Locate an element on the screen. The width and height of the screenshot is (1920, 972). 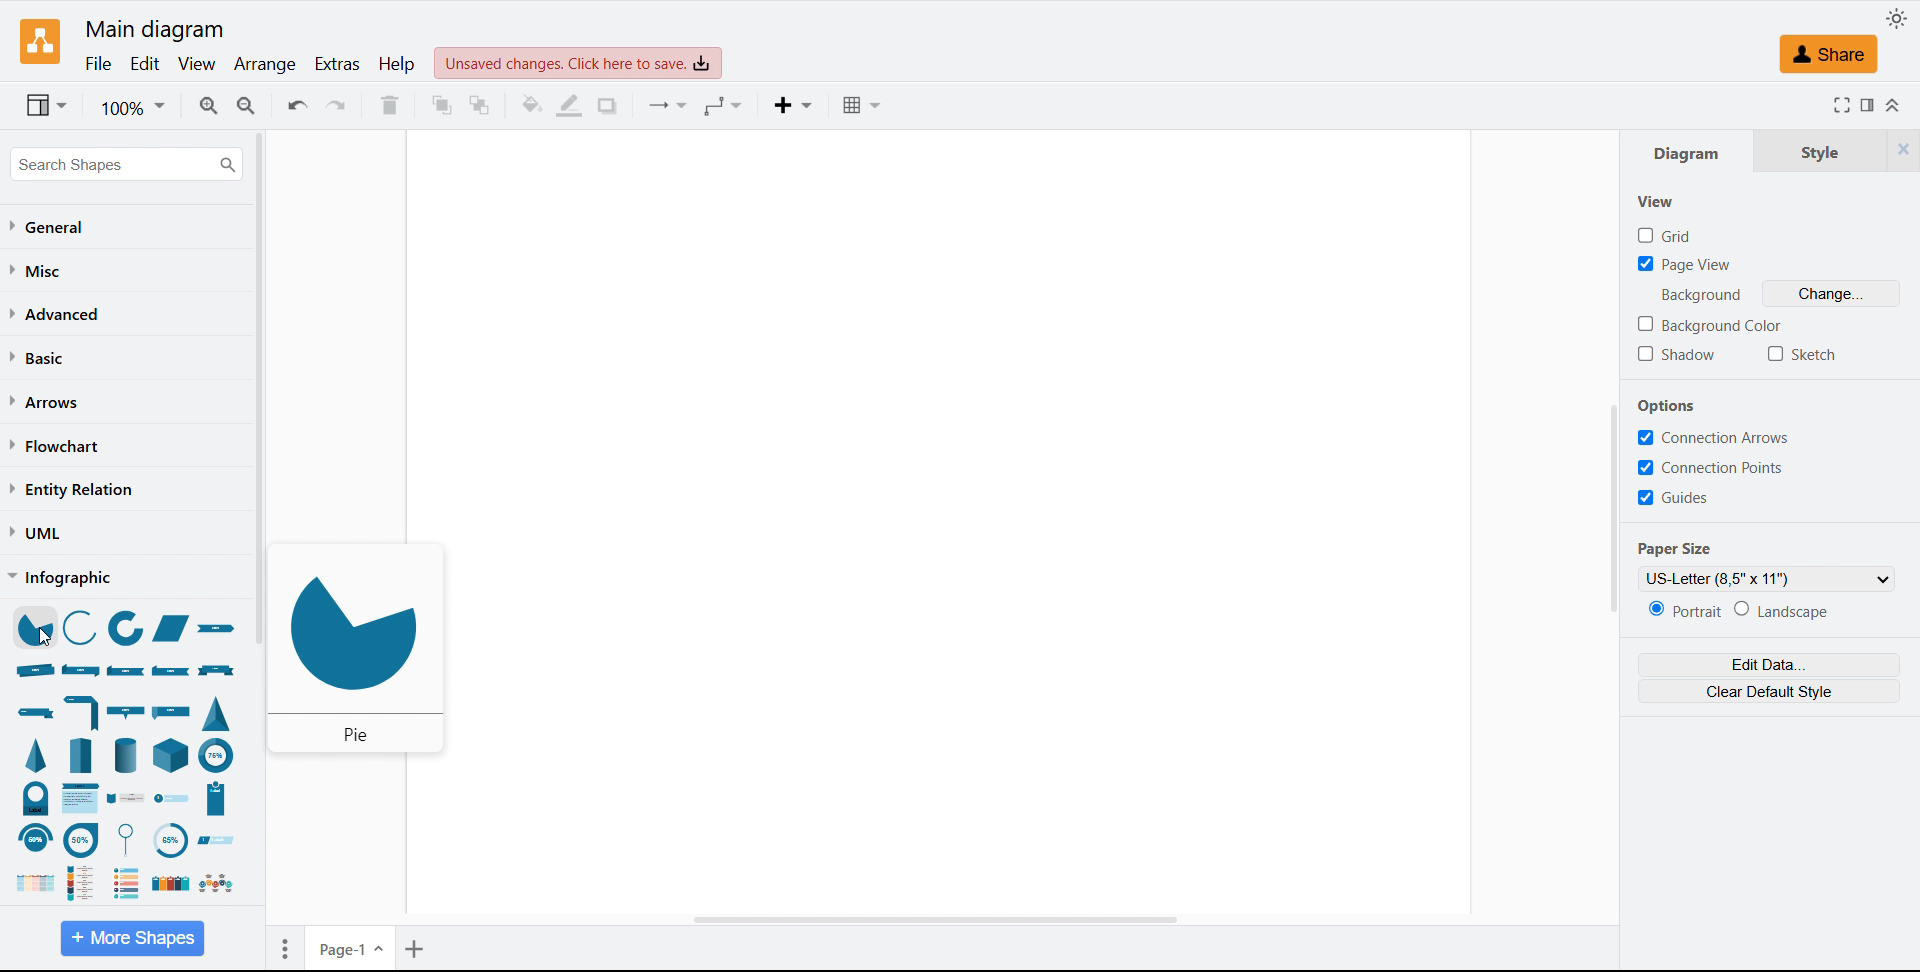
banner is located at coordinates (221, 672).